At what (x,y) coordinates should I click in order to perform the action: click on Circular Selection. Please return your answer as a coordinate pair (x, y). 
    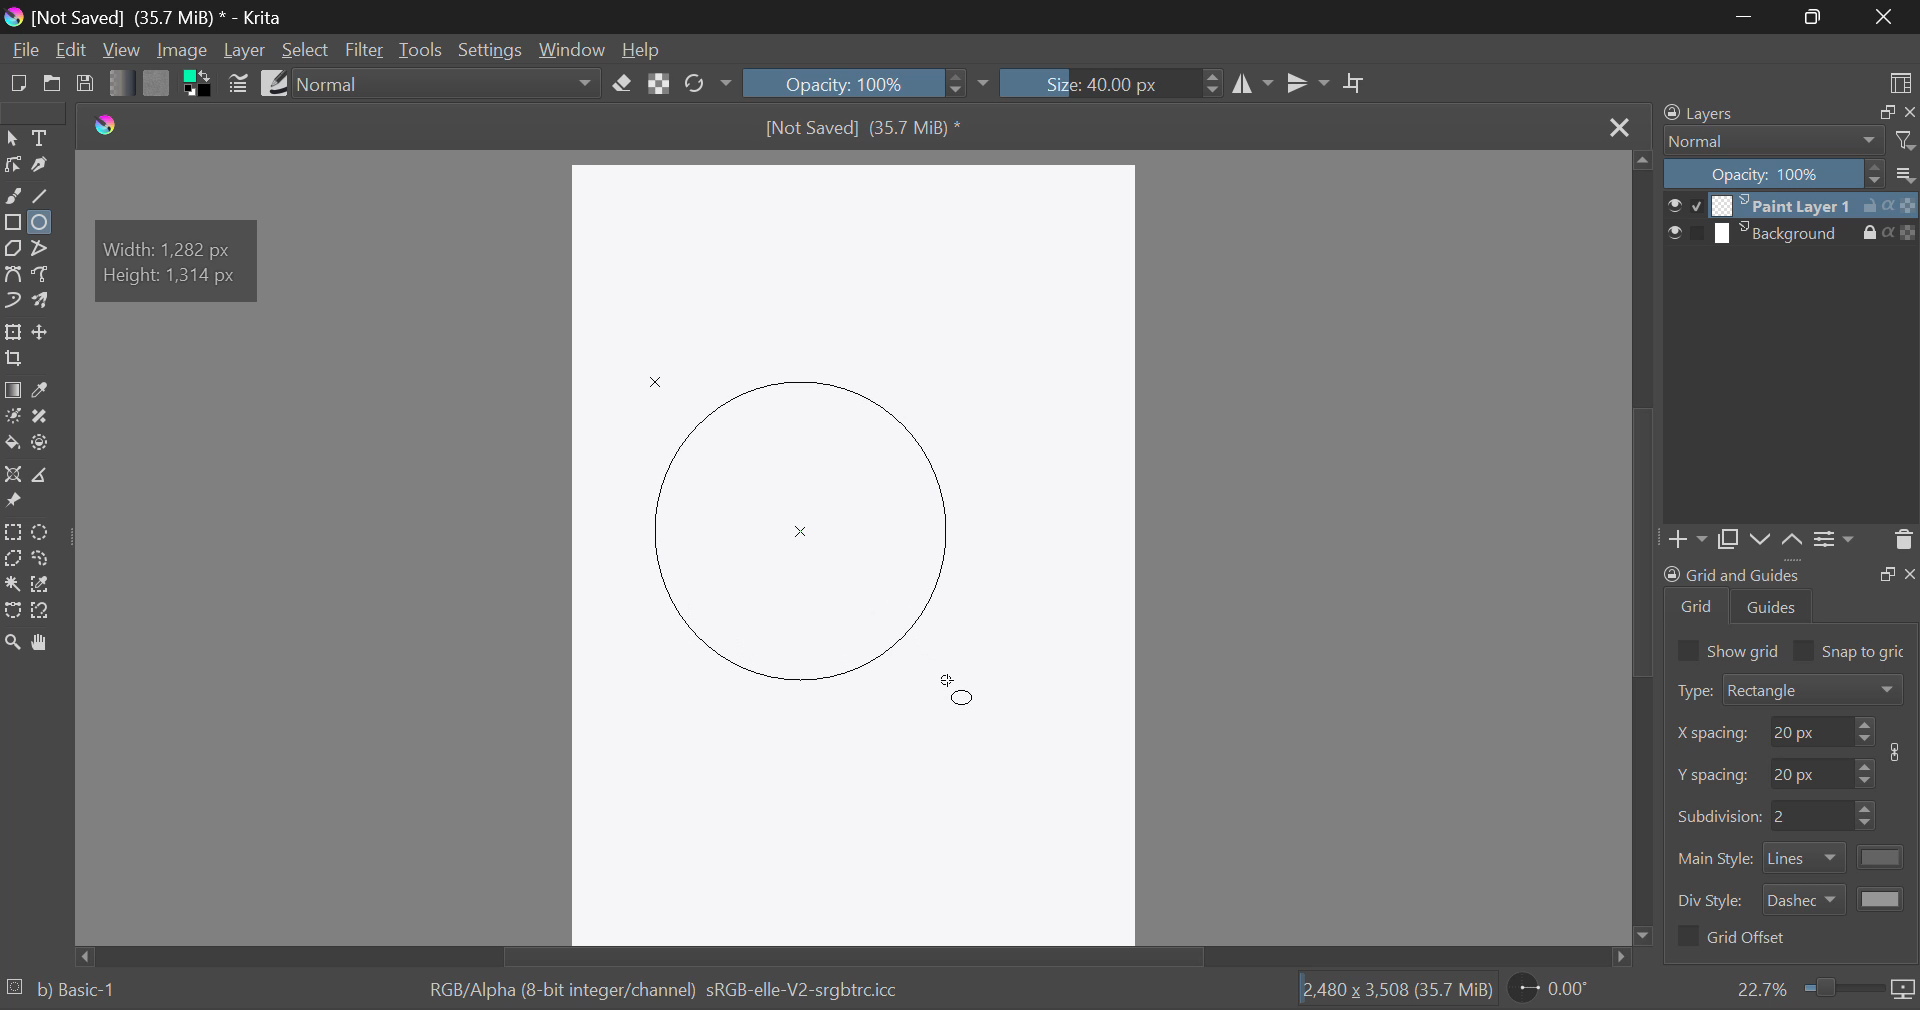
    Looking at the image, I should click on (42, 531).